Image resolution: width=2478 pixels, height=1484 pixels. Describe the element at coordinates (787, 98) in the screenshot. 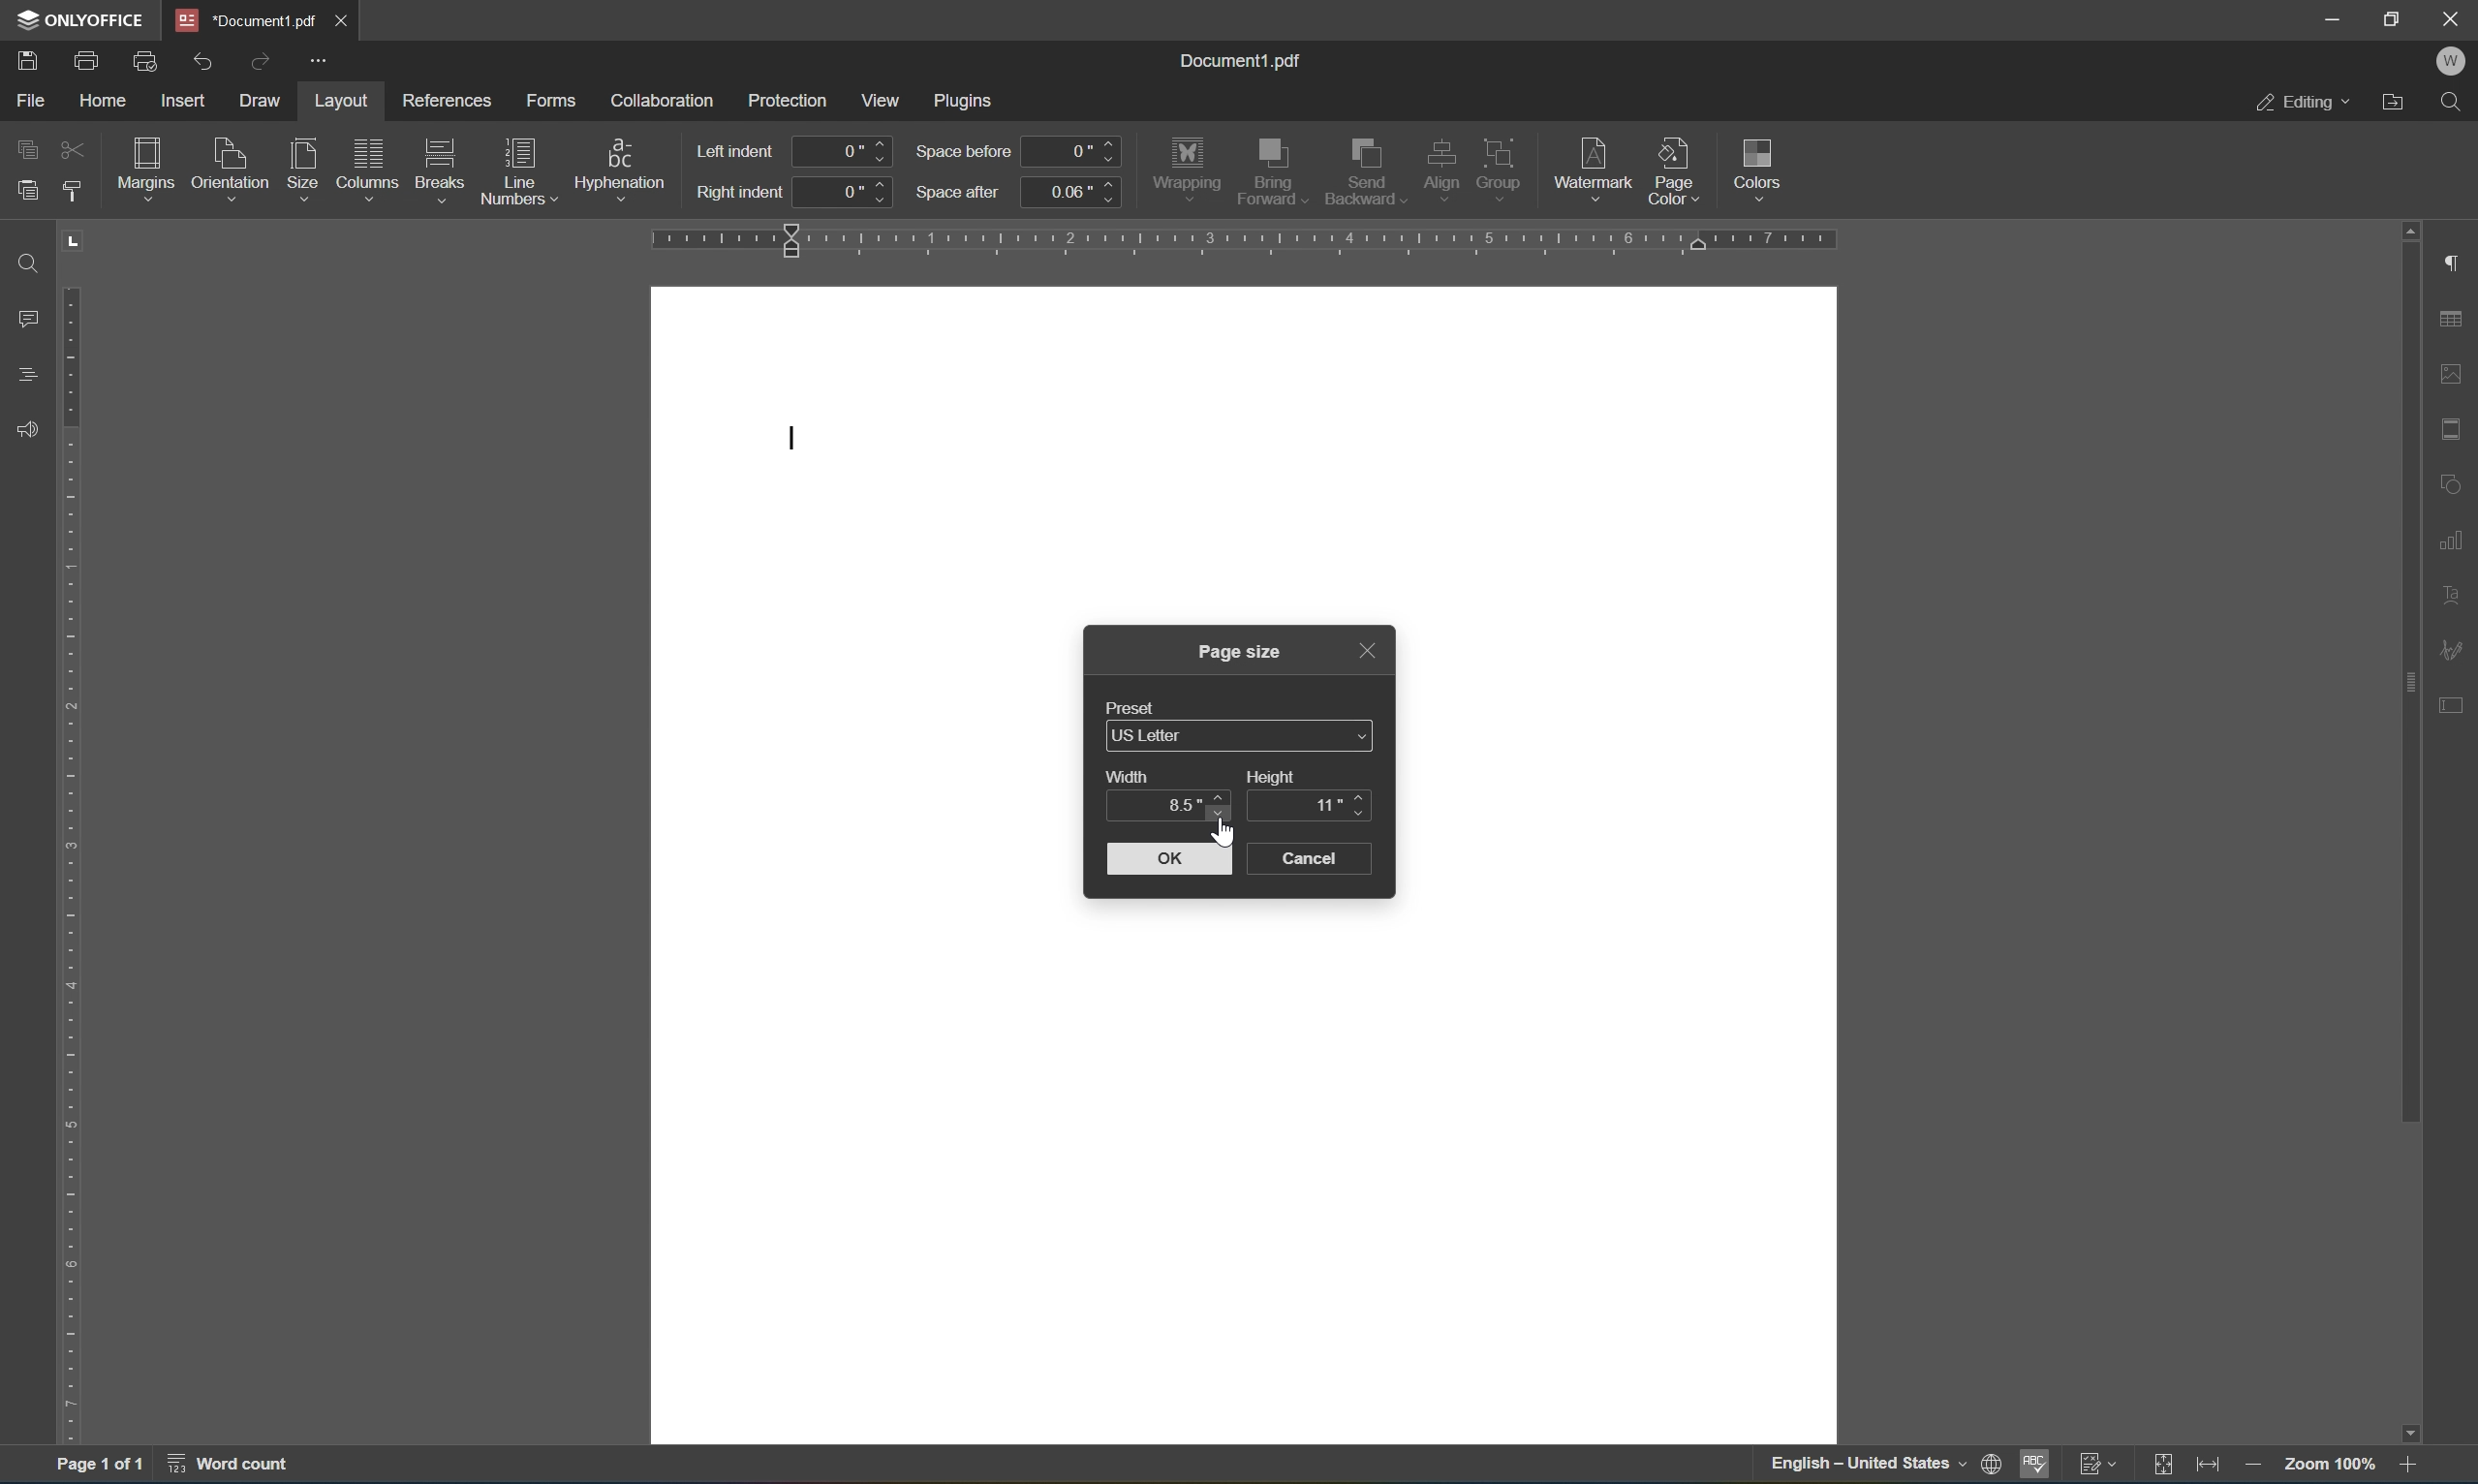

I see `protection` at that location.